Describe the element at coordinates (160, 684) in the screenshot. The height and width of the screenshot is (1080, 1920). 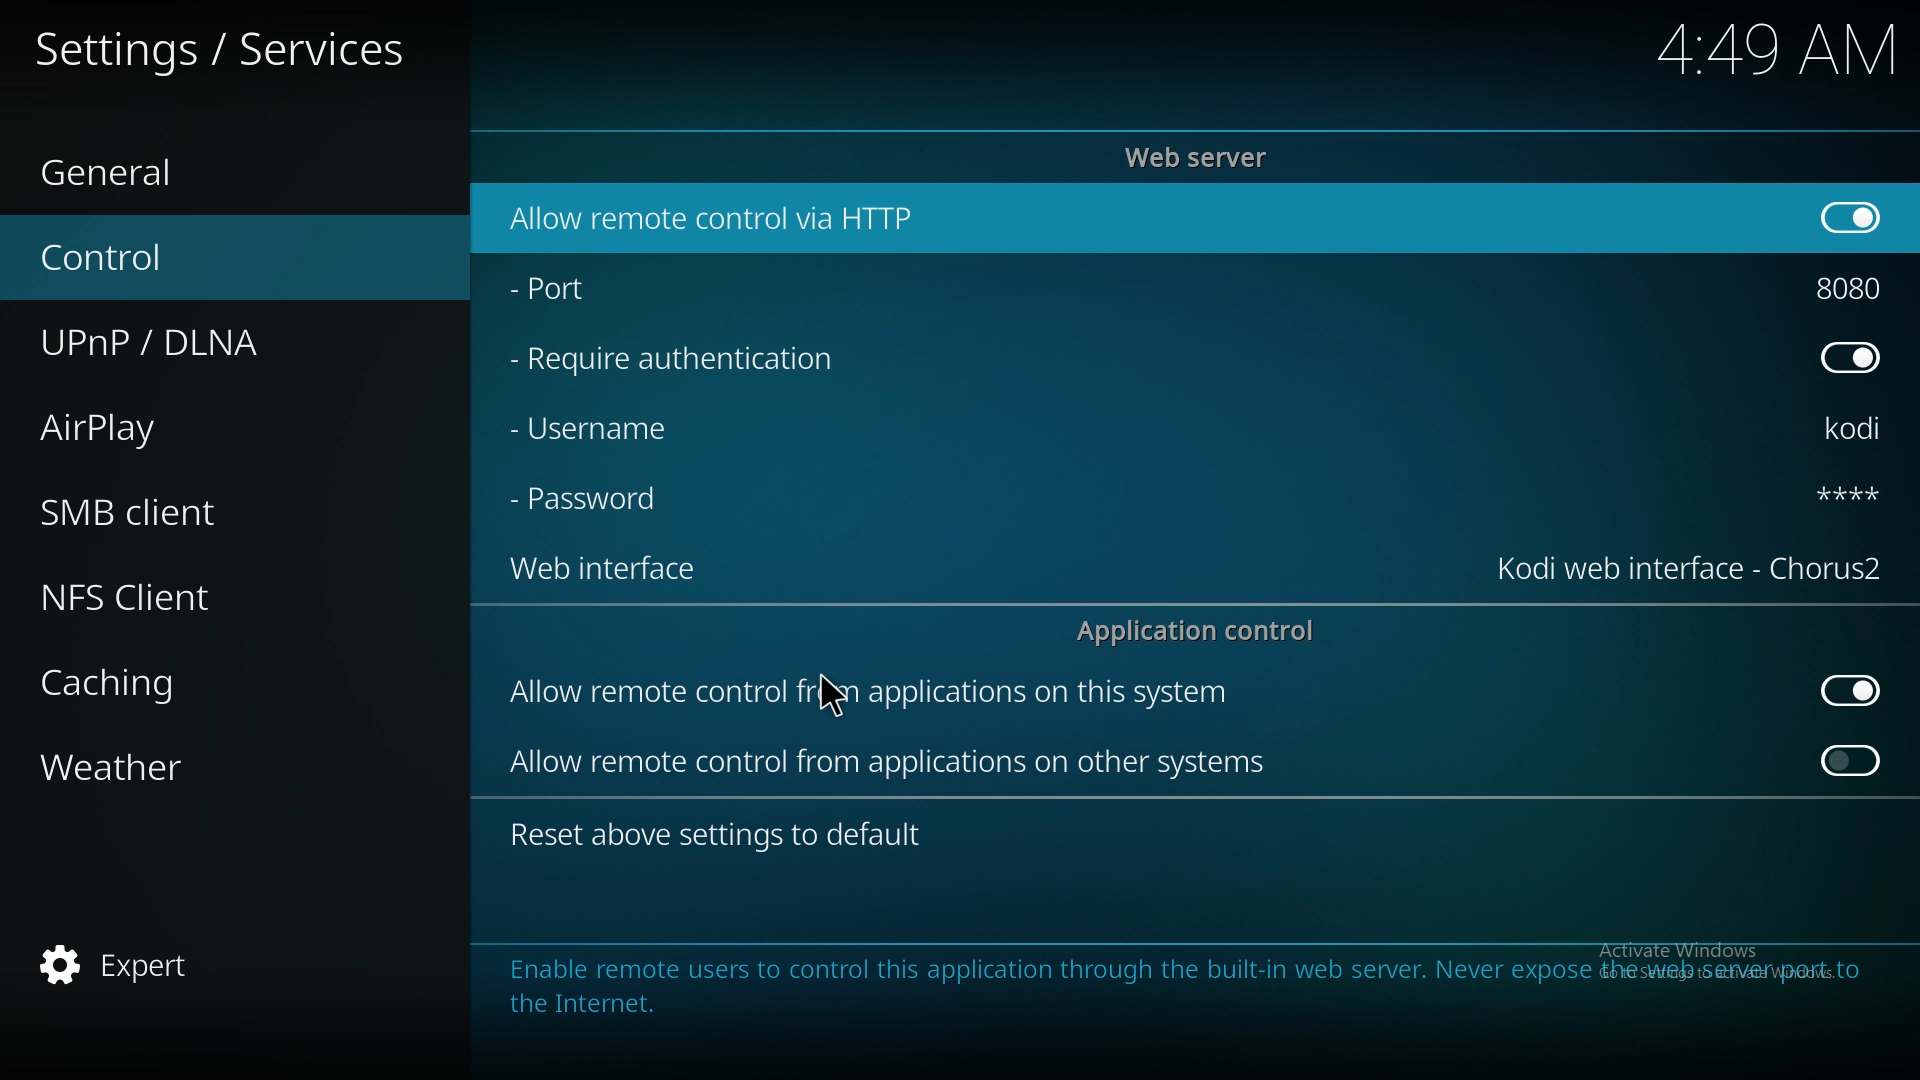
I see `caching` at that location.